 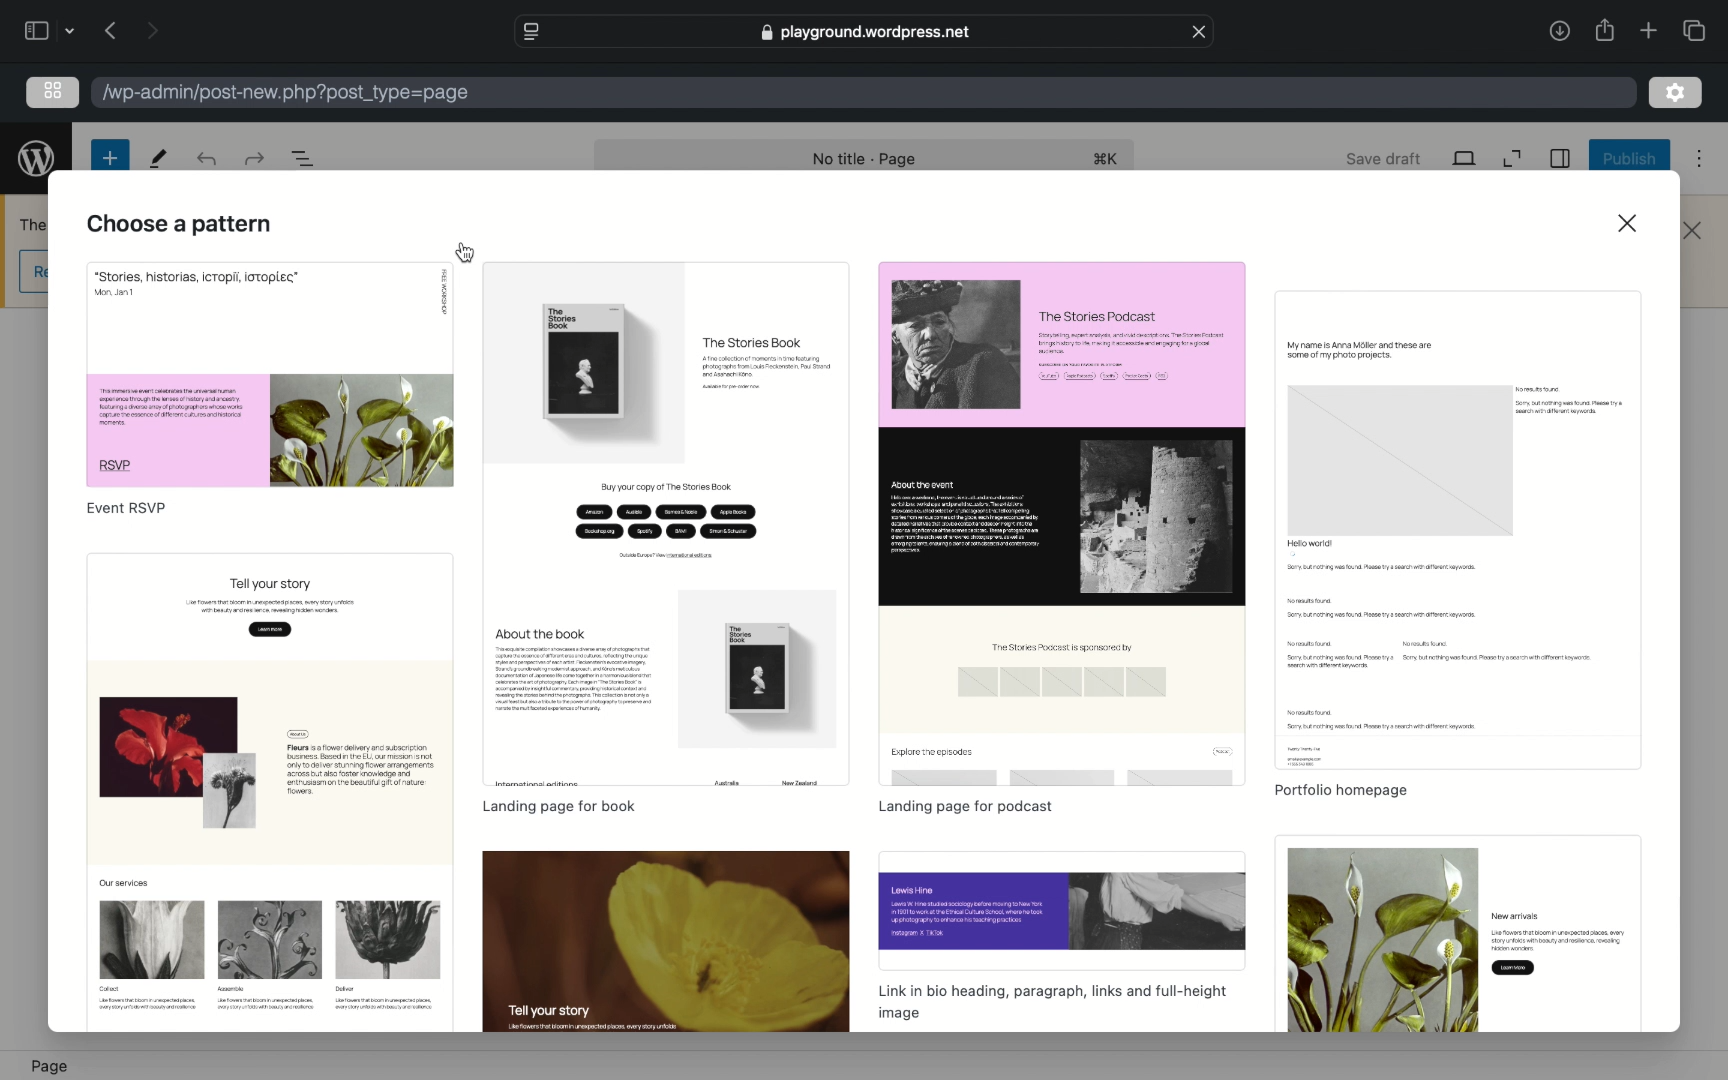 What do you see at coordinates (285, 94) in the screenshot?
I see `wordpress address` at bounding box center [285, 94].